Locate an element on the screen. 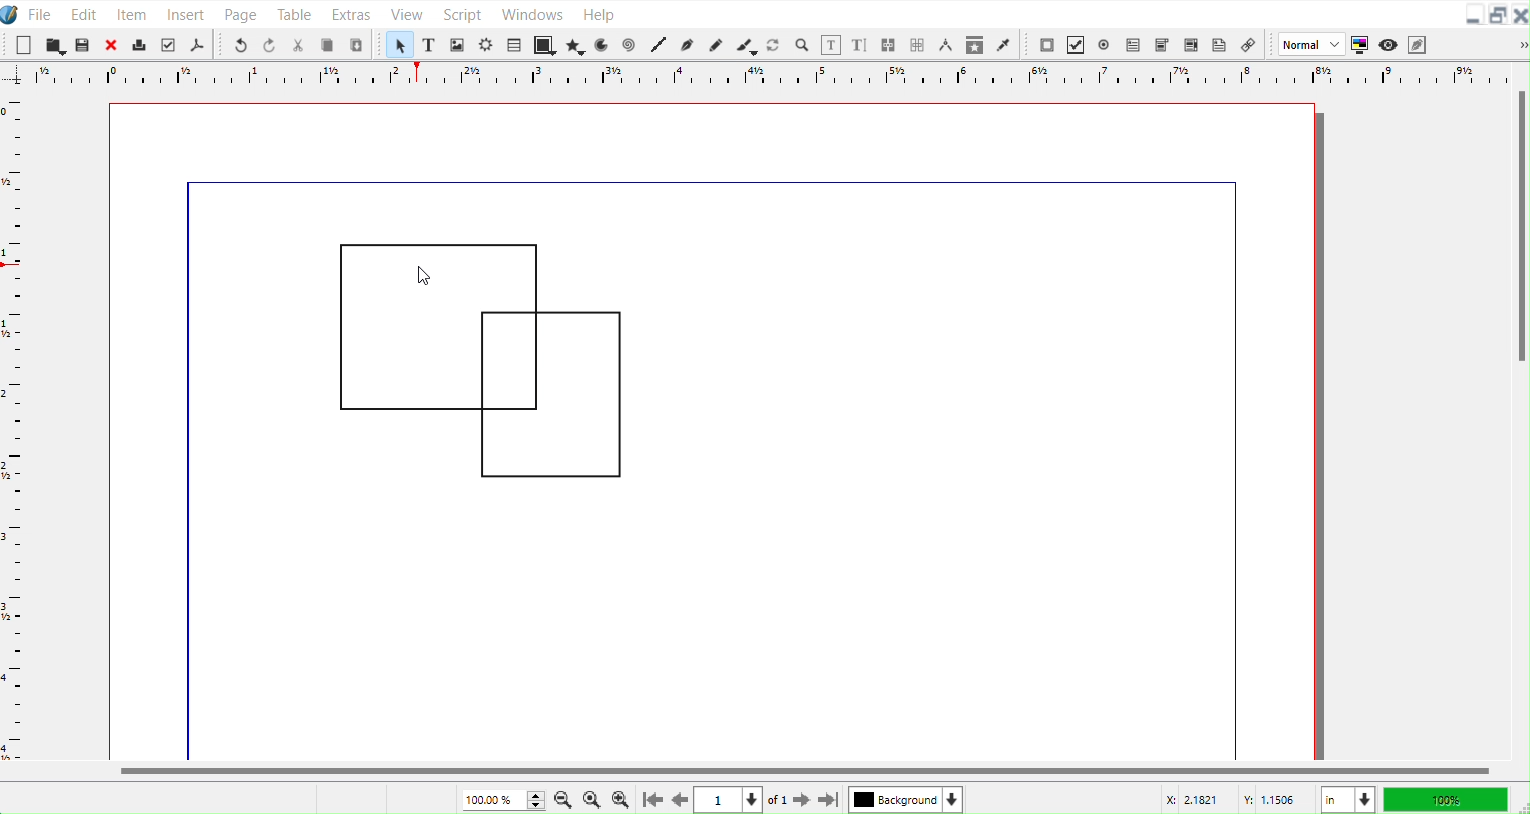 This screenshot has width=1530, height=814. Unlink frame work is located at coordinates (919, 46).